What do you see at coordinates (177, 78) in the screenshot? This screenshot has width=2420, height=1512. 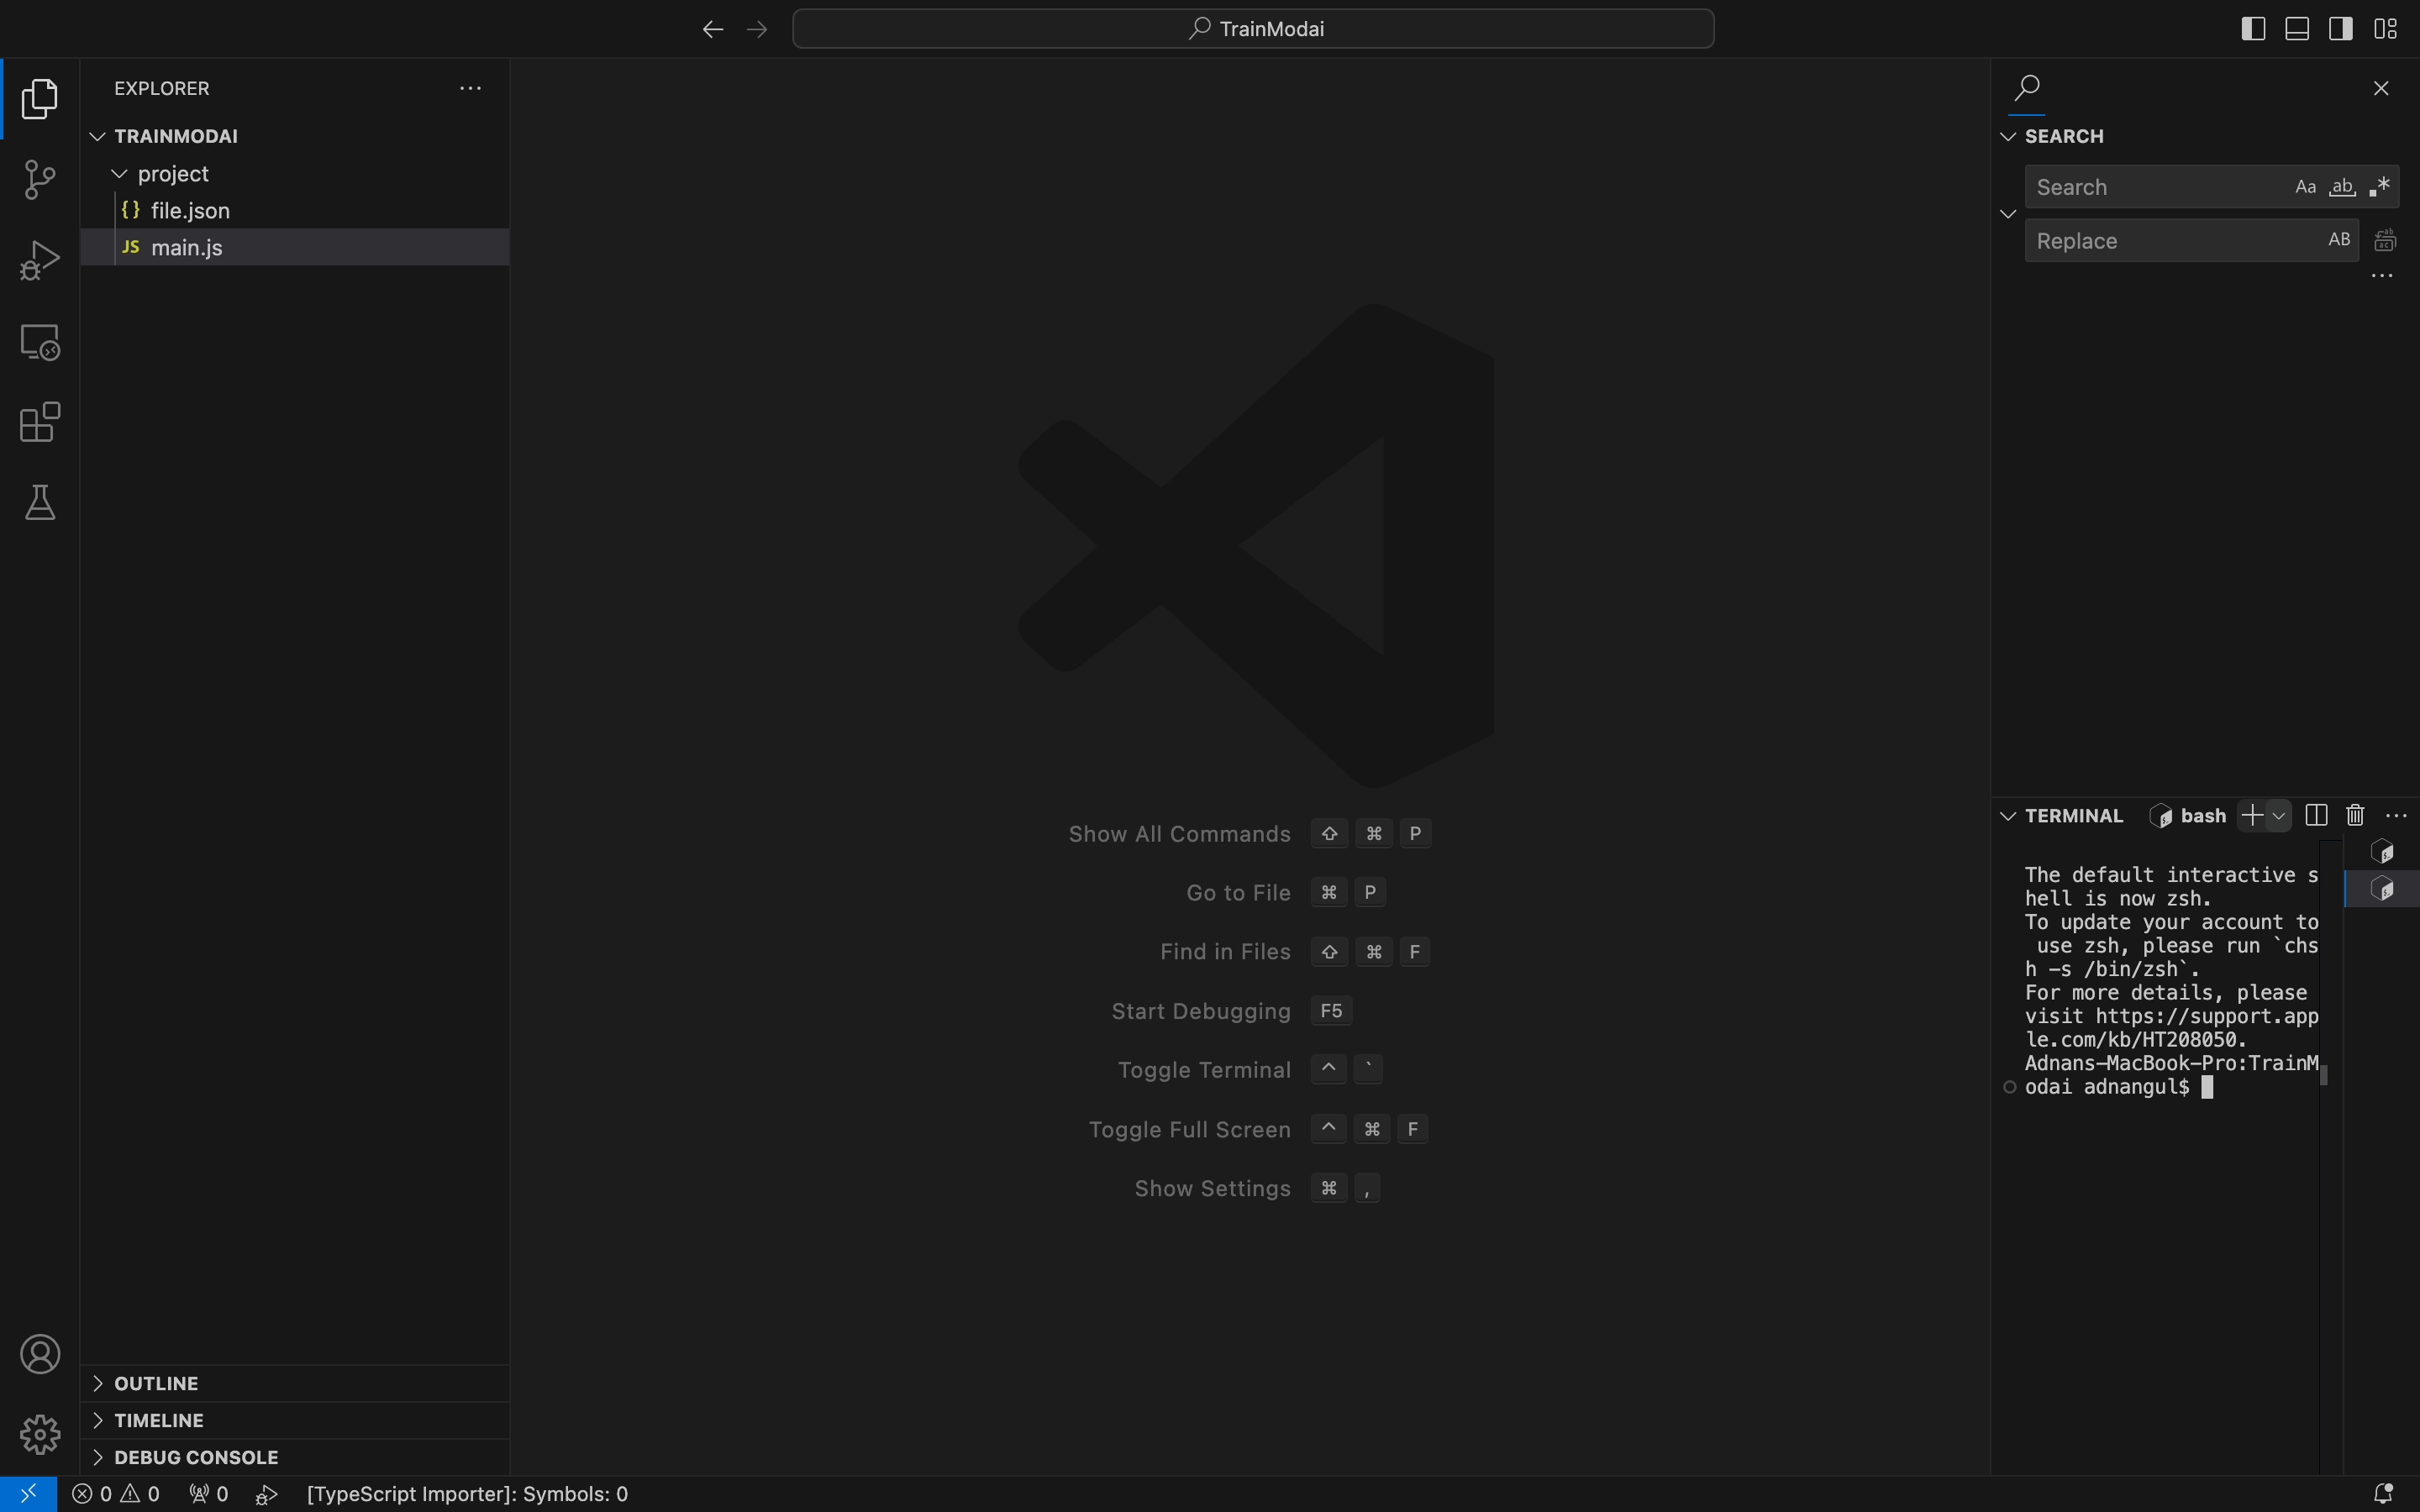 I see `EXPLORER` at bounding box center [177, 78].